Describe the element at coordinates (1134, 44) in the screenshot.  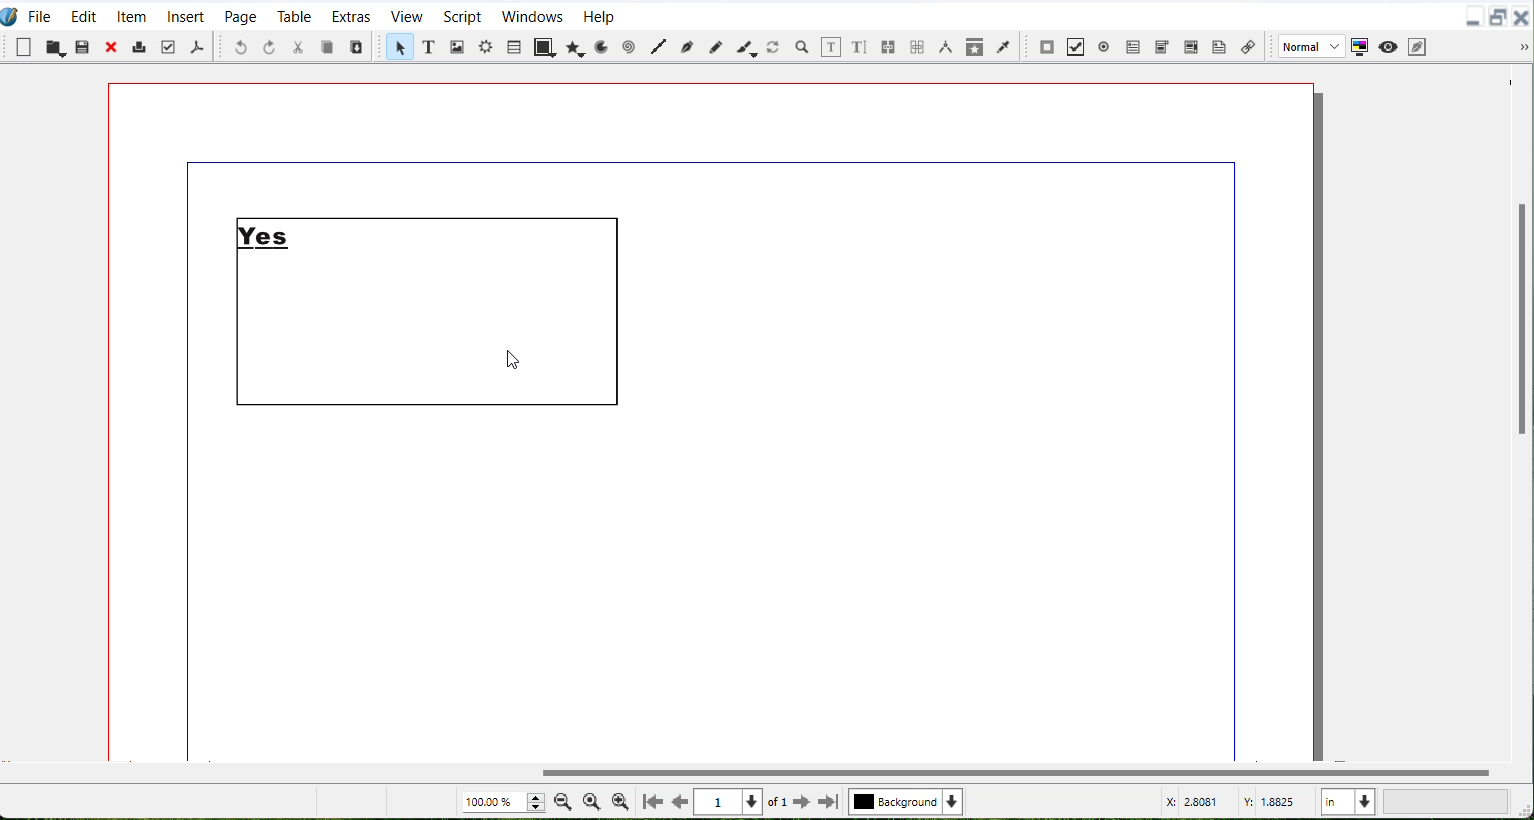
I see `PDF Text Field` at that location.